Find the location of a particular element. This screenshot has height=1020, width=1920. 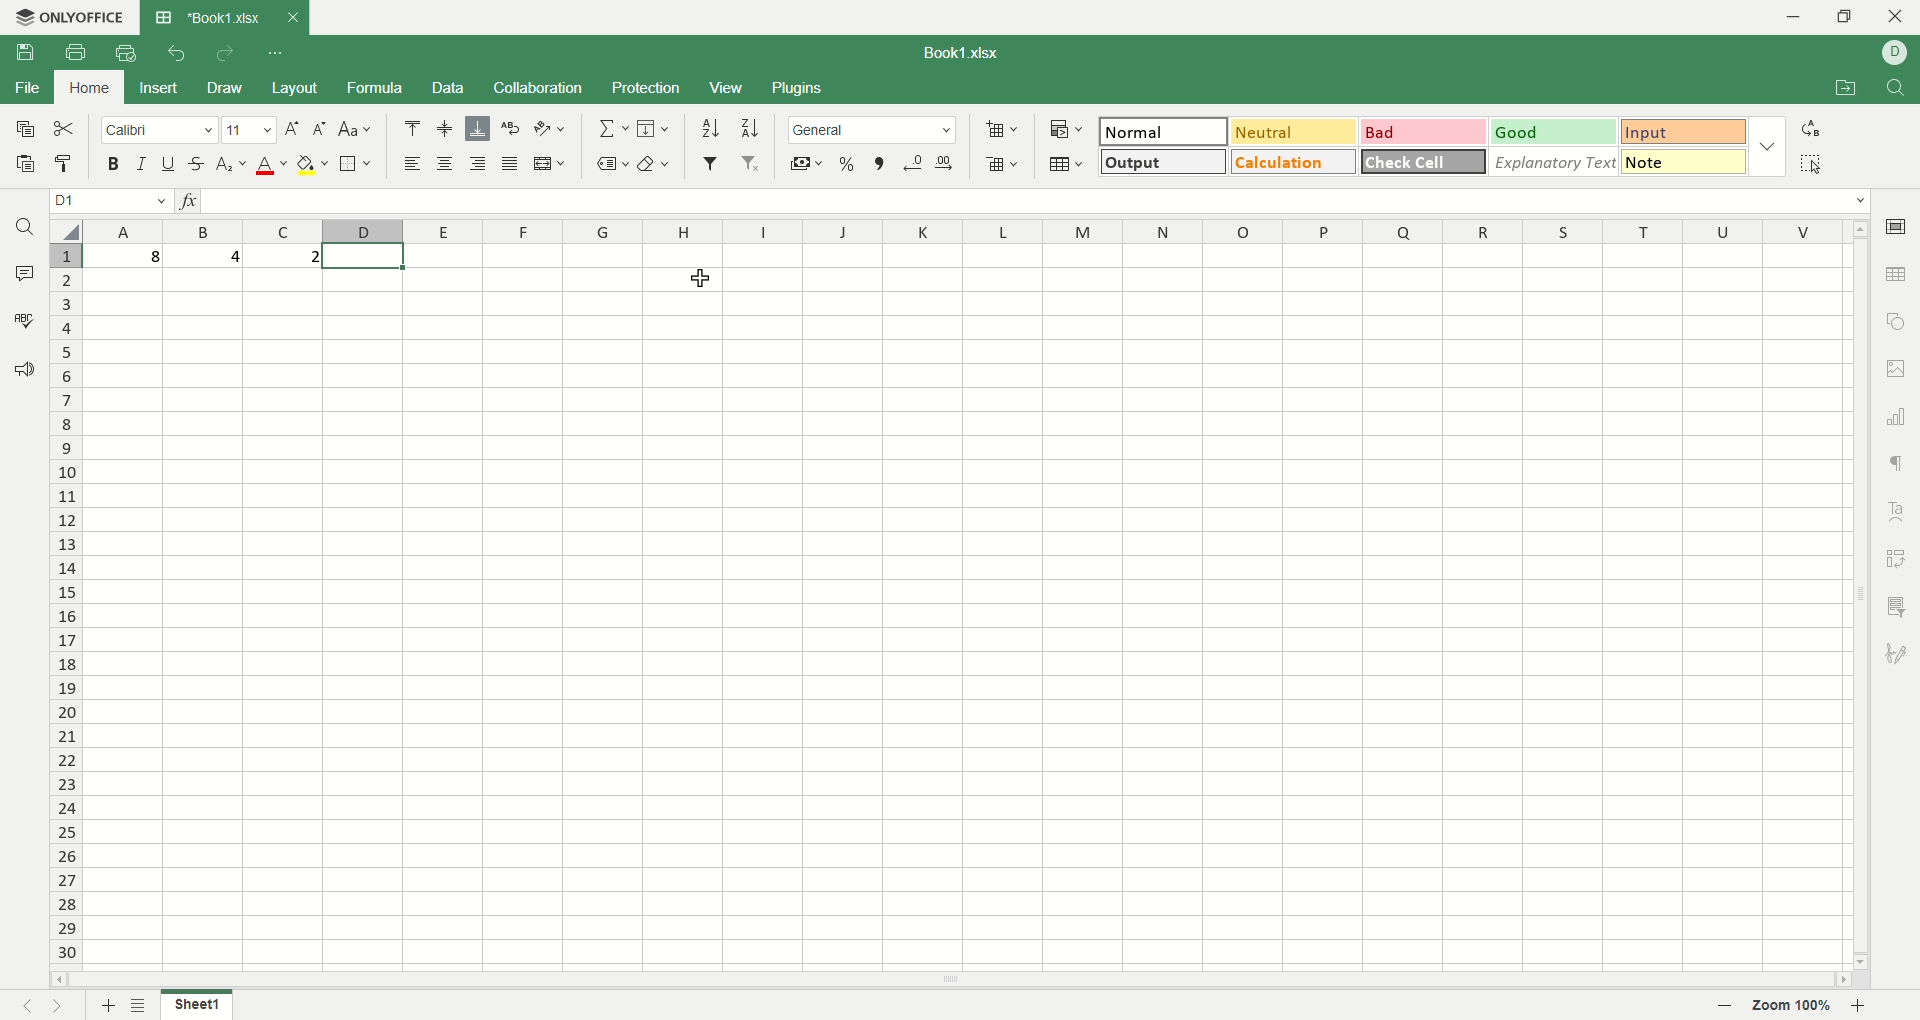

Book1.xlsx is located at coordinates (959, 53).